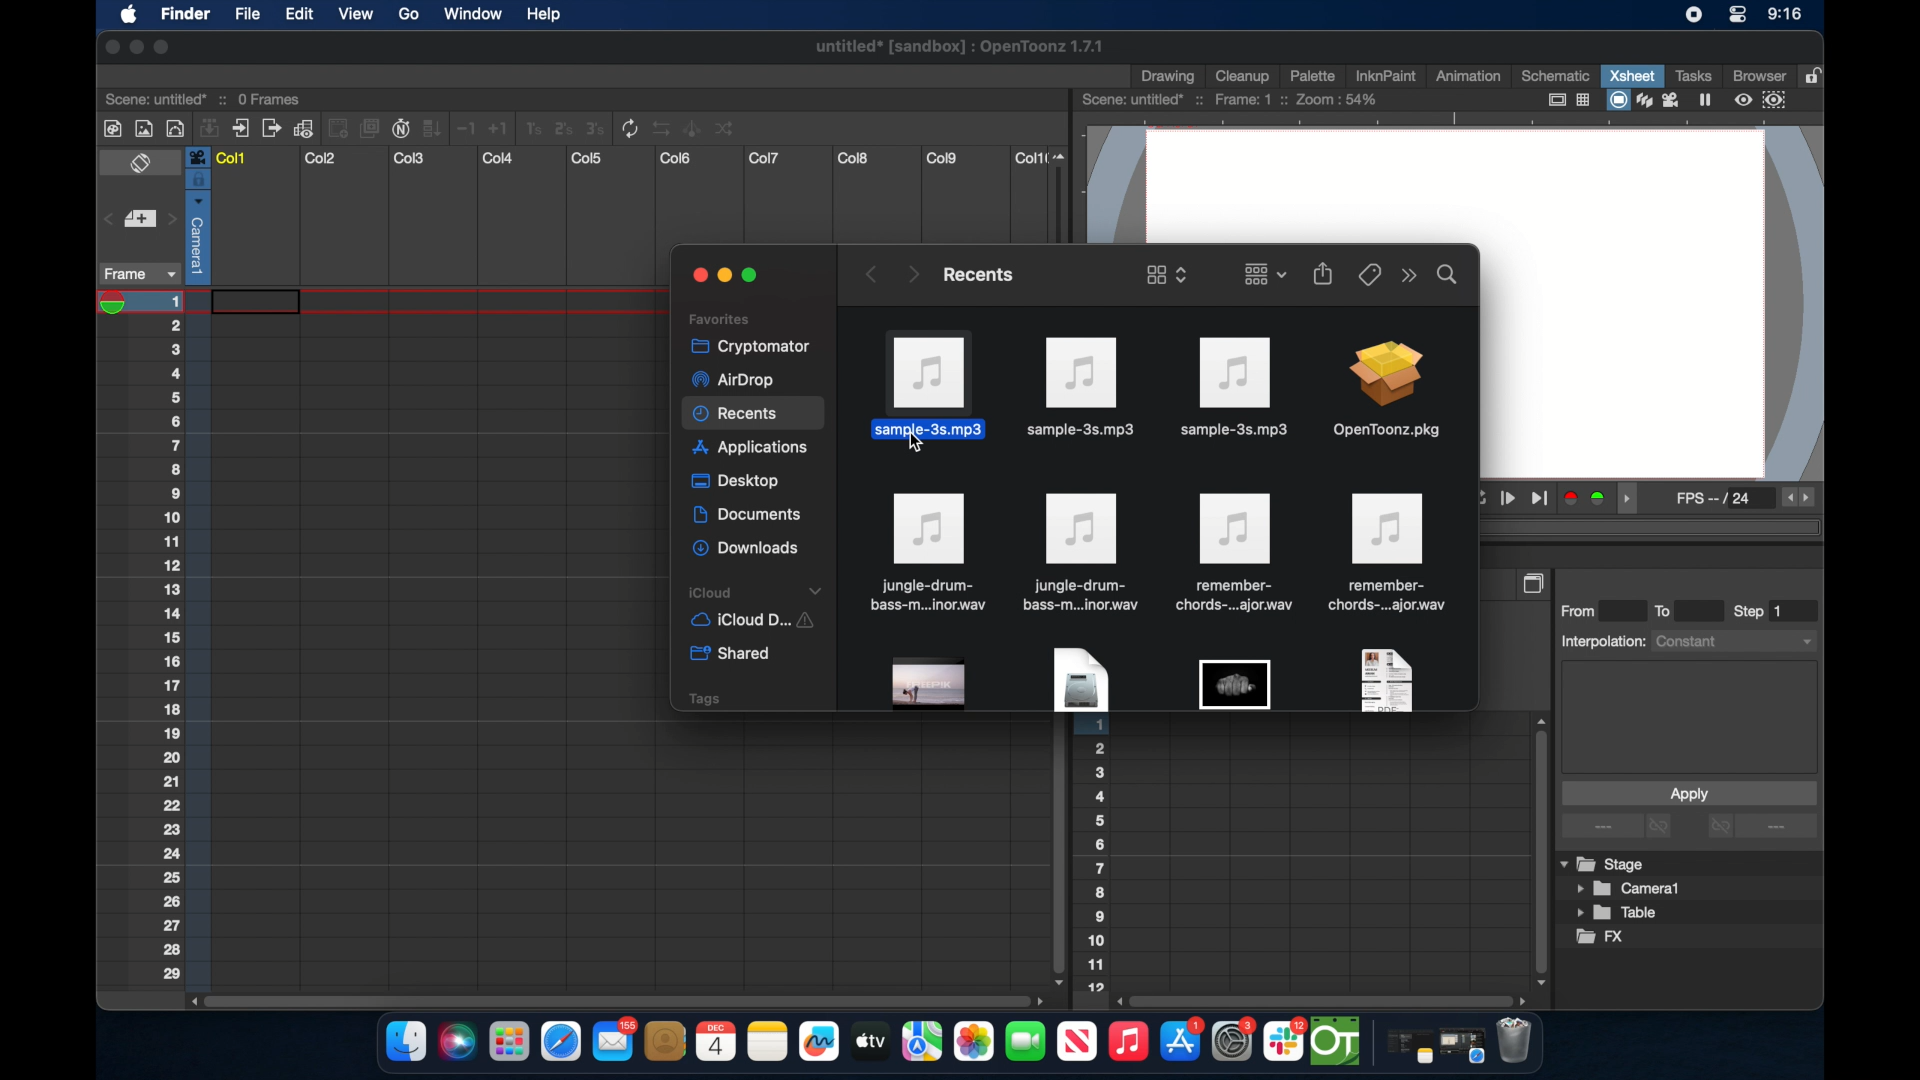 The height and width of the screenshot is (1080, 1920). Describe the element at coordinates (1816, 74) in the screenshot. I see `lock` at that location.